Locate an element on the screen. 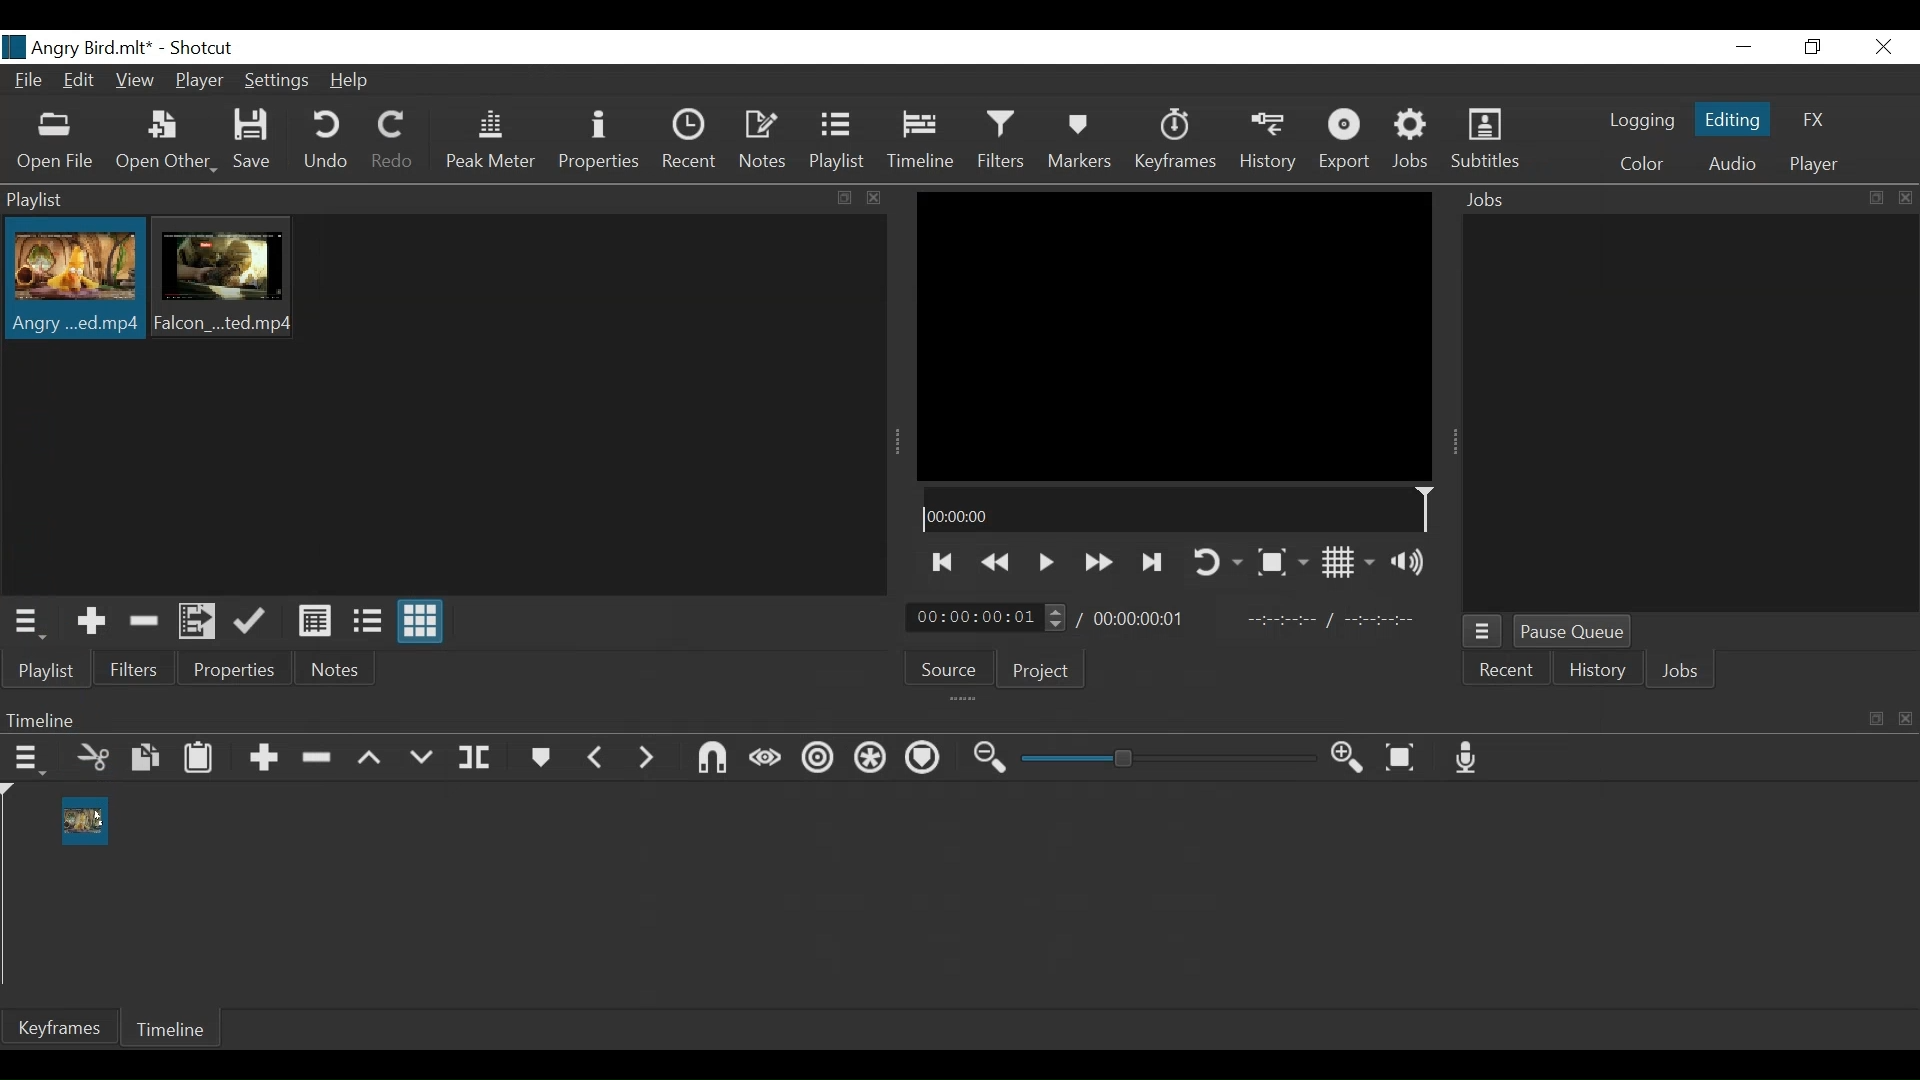  Minimize is located at coordinates (1744, 46).